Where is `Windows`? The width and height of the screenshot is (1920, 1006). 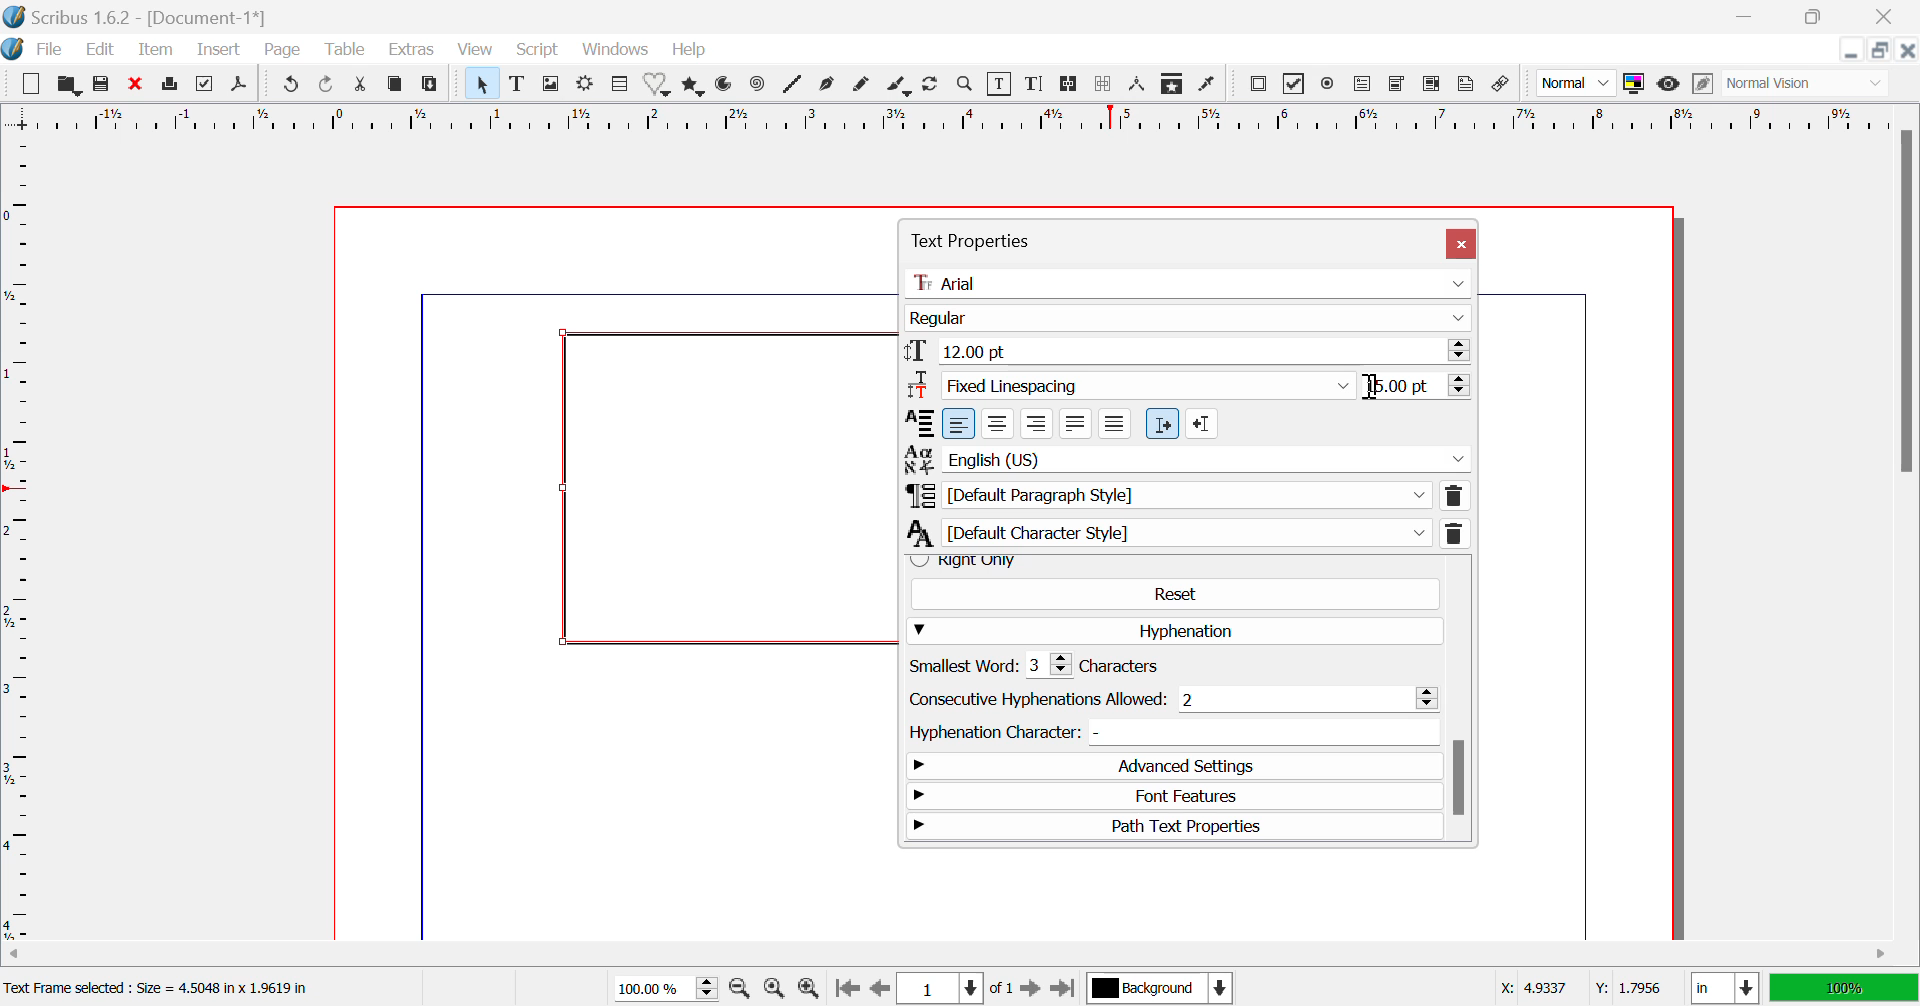 Windows is located at coordinates (616, 50).